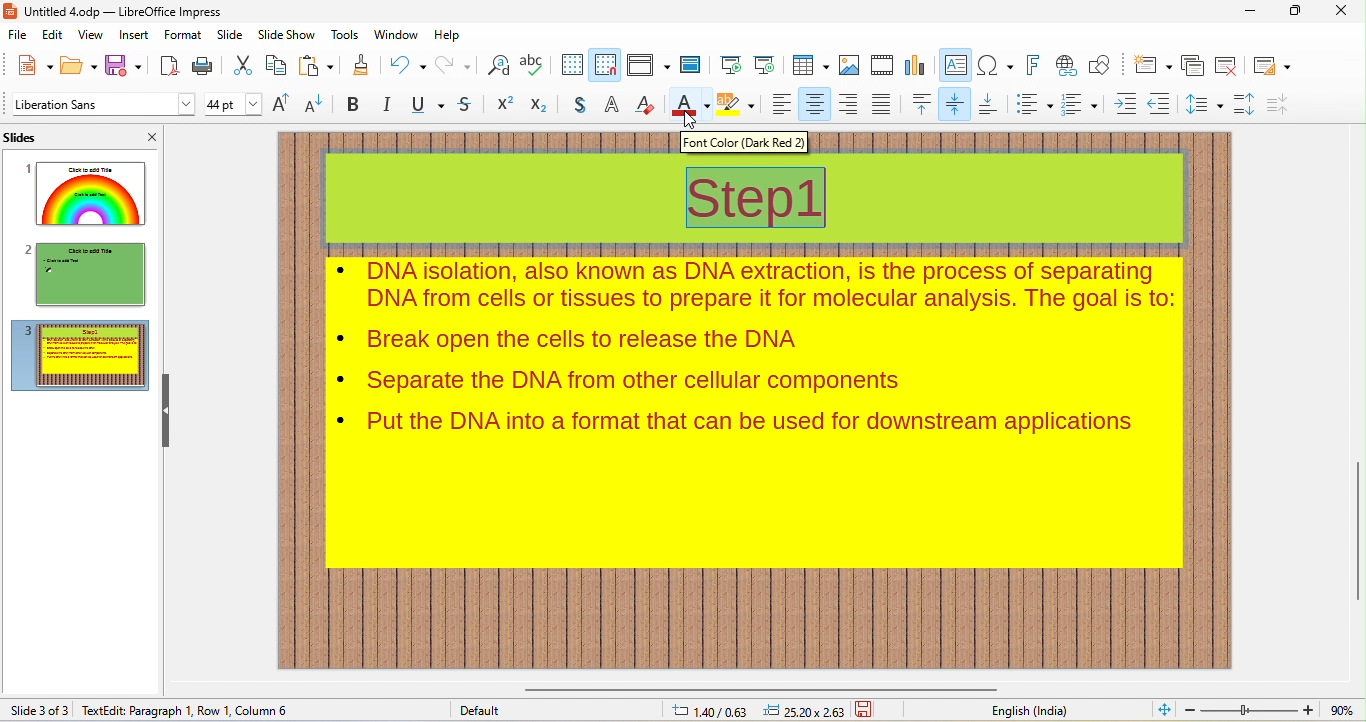 This screenshot has height=722, width=1366. Describe the element at coordinates (282, 103) in the screenshot. I see `increment text size` at that location.